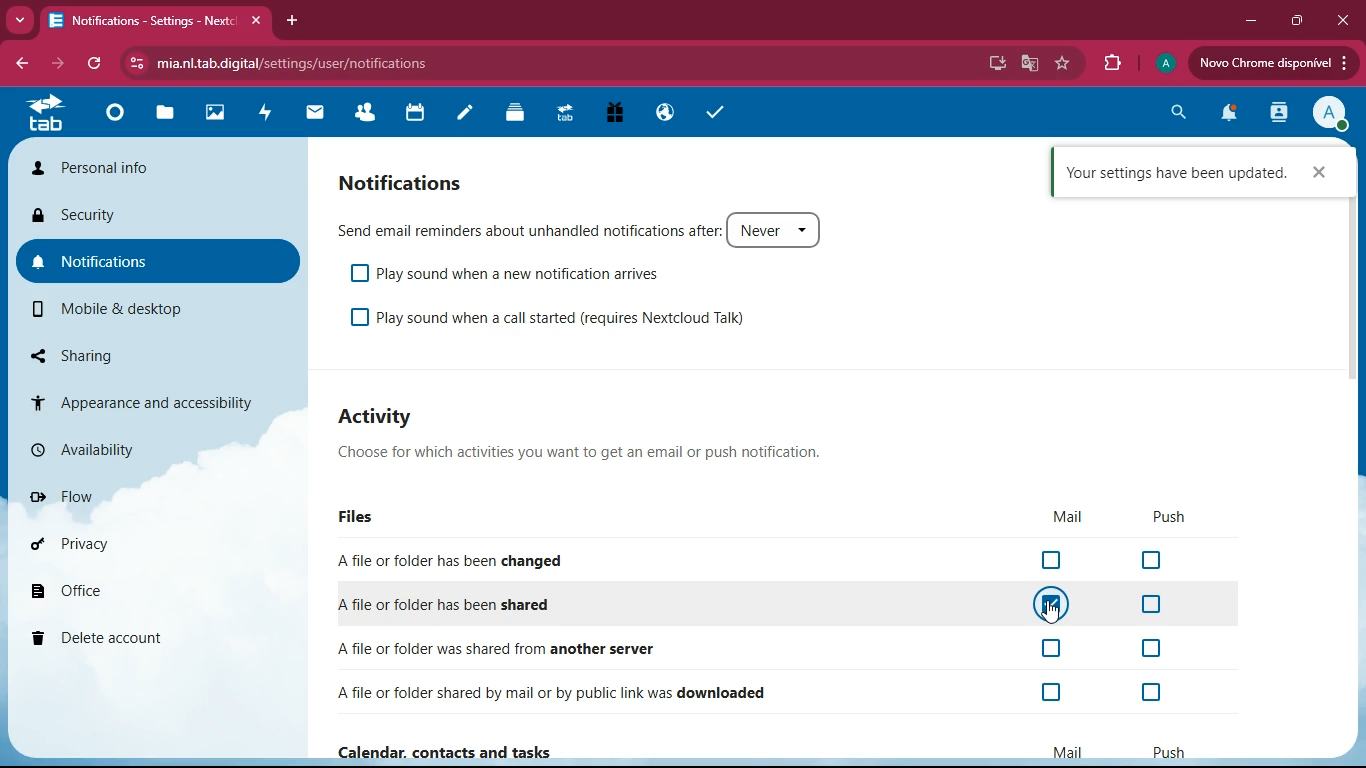  Describe the element at coordinates (215, 115) in the screenshot. I see `images` at that location.